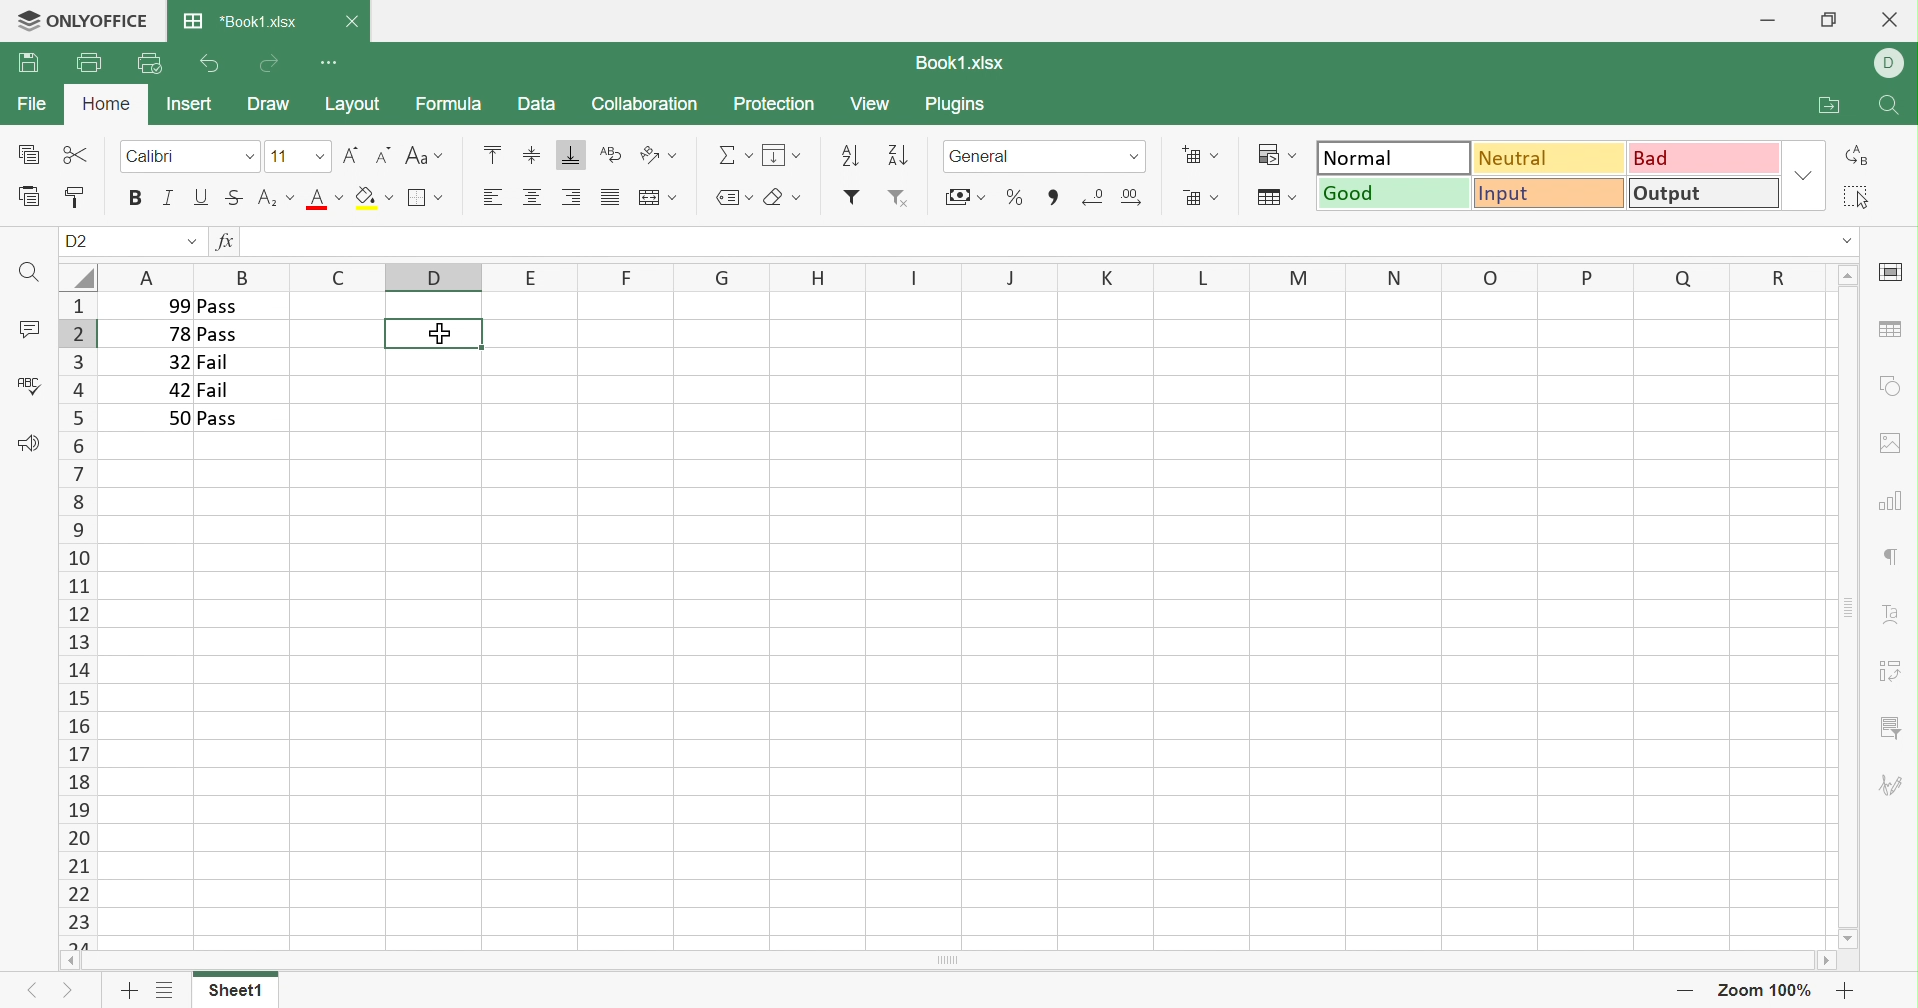 The image size is (1918, 1008). What do you see at coordinates (163, 991) in the screenshot?
I see `List of sheets` at bounding box center [163, 991].